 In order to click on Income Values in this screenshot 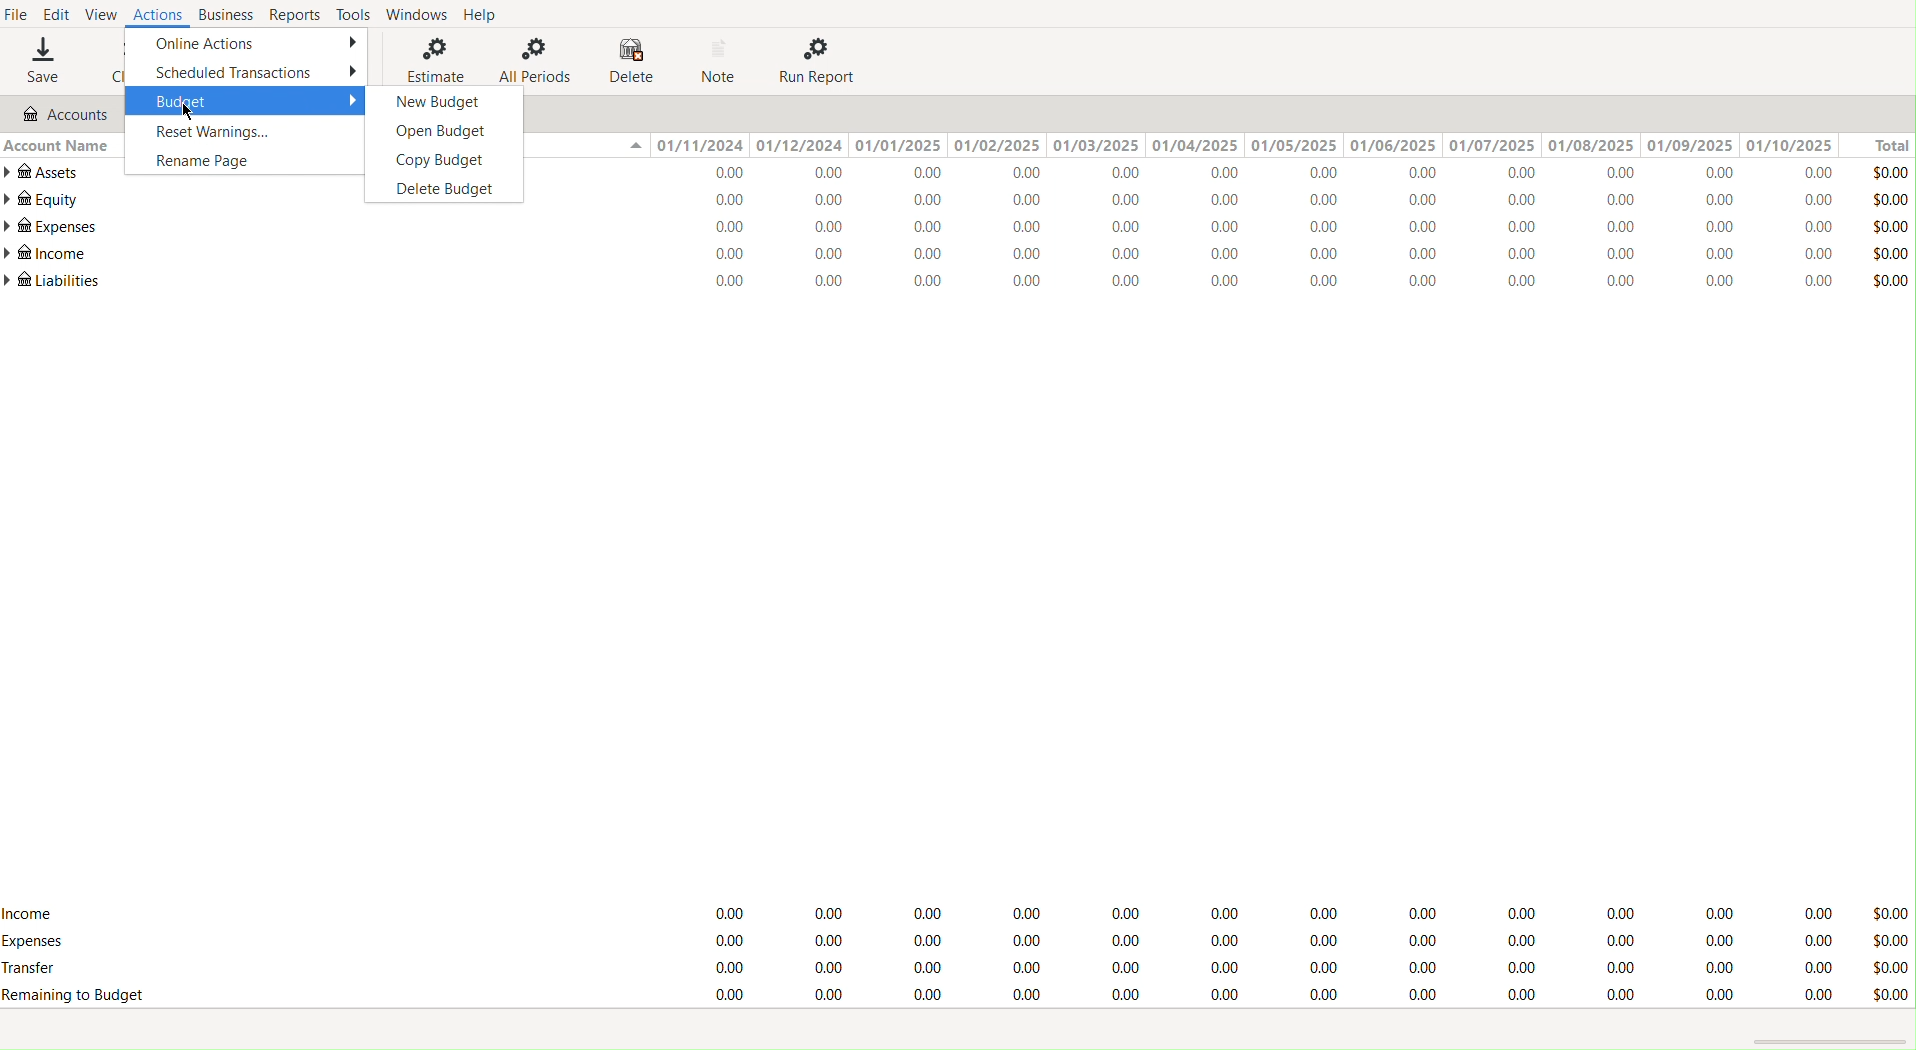, I will do `click(1275, 910)`.